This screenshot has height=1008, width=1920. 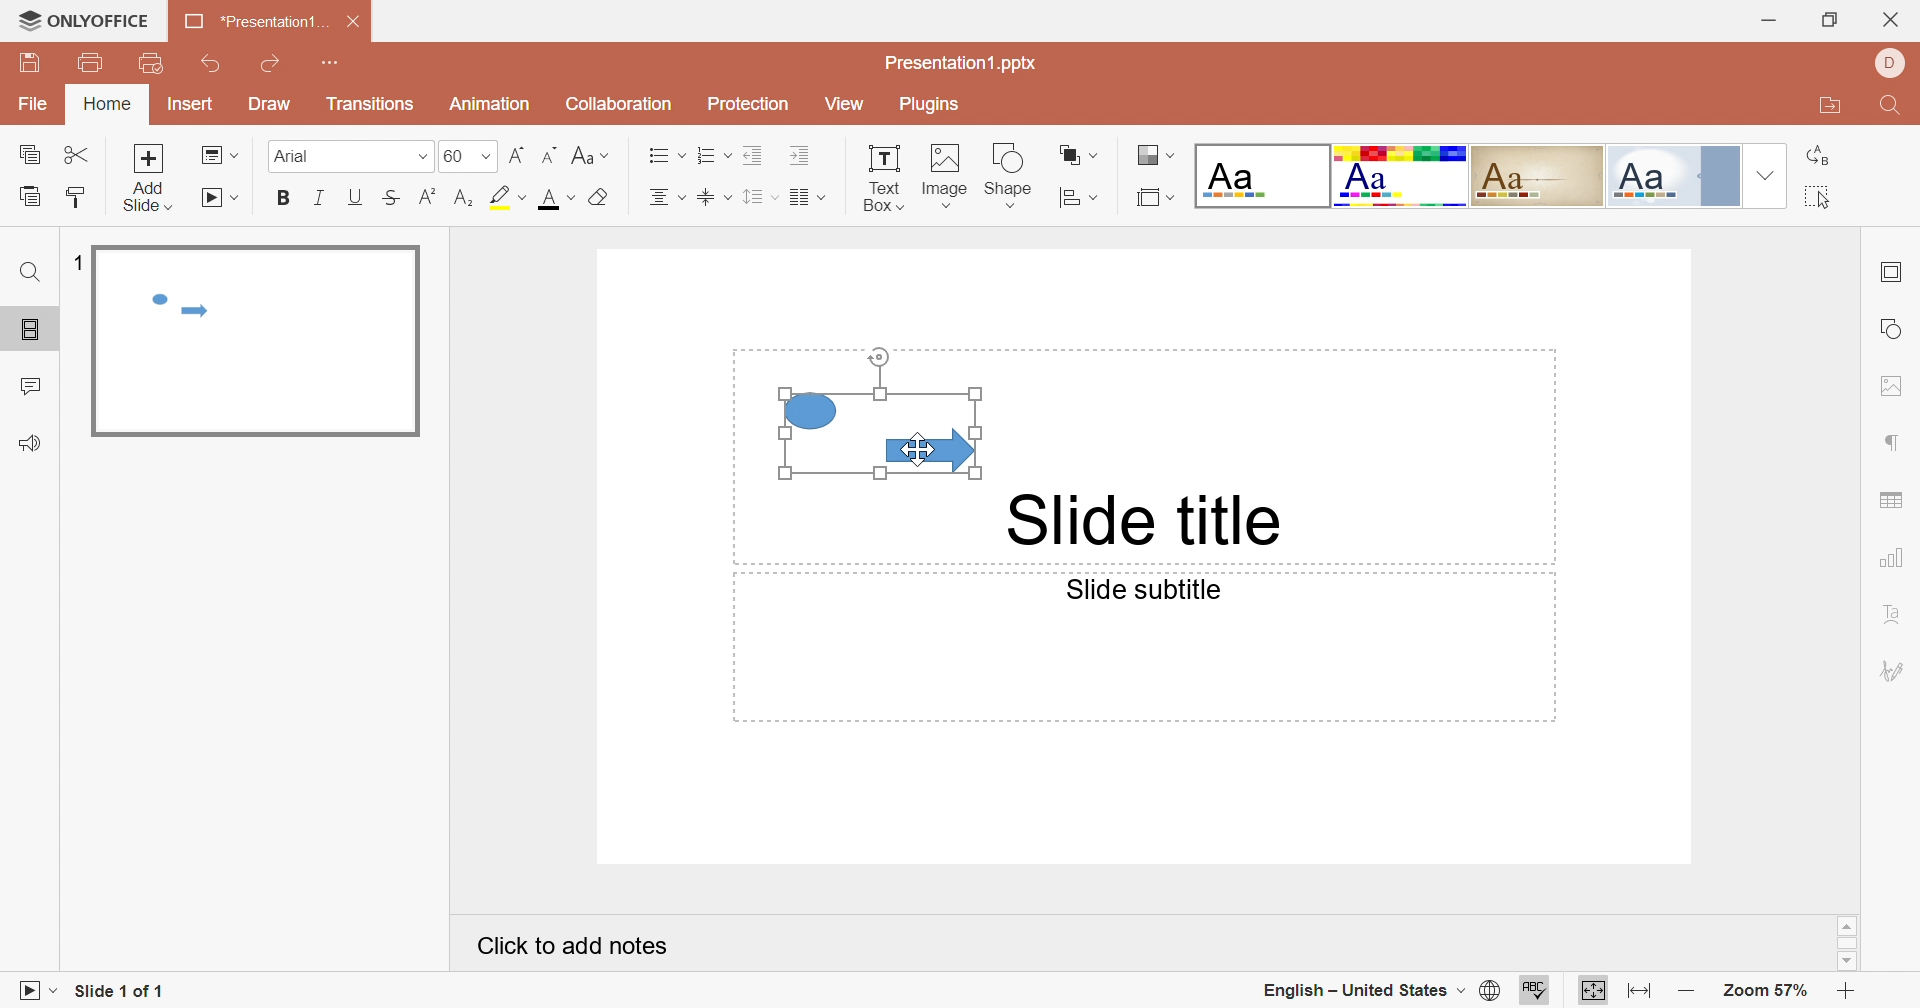 I want to click on Italic, so click(x=317, y=202).